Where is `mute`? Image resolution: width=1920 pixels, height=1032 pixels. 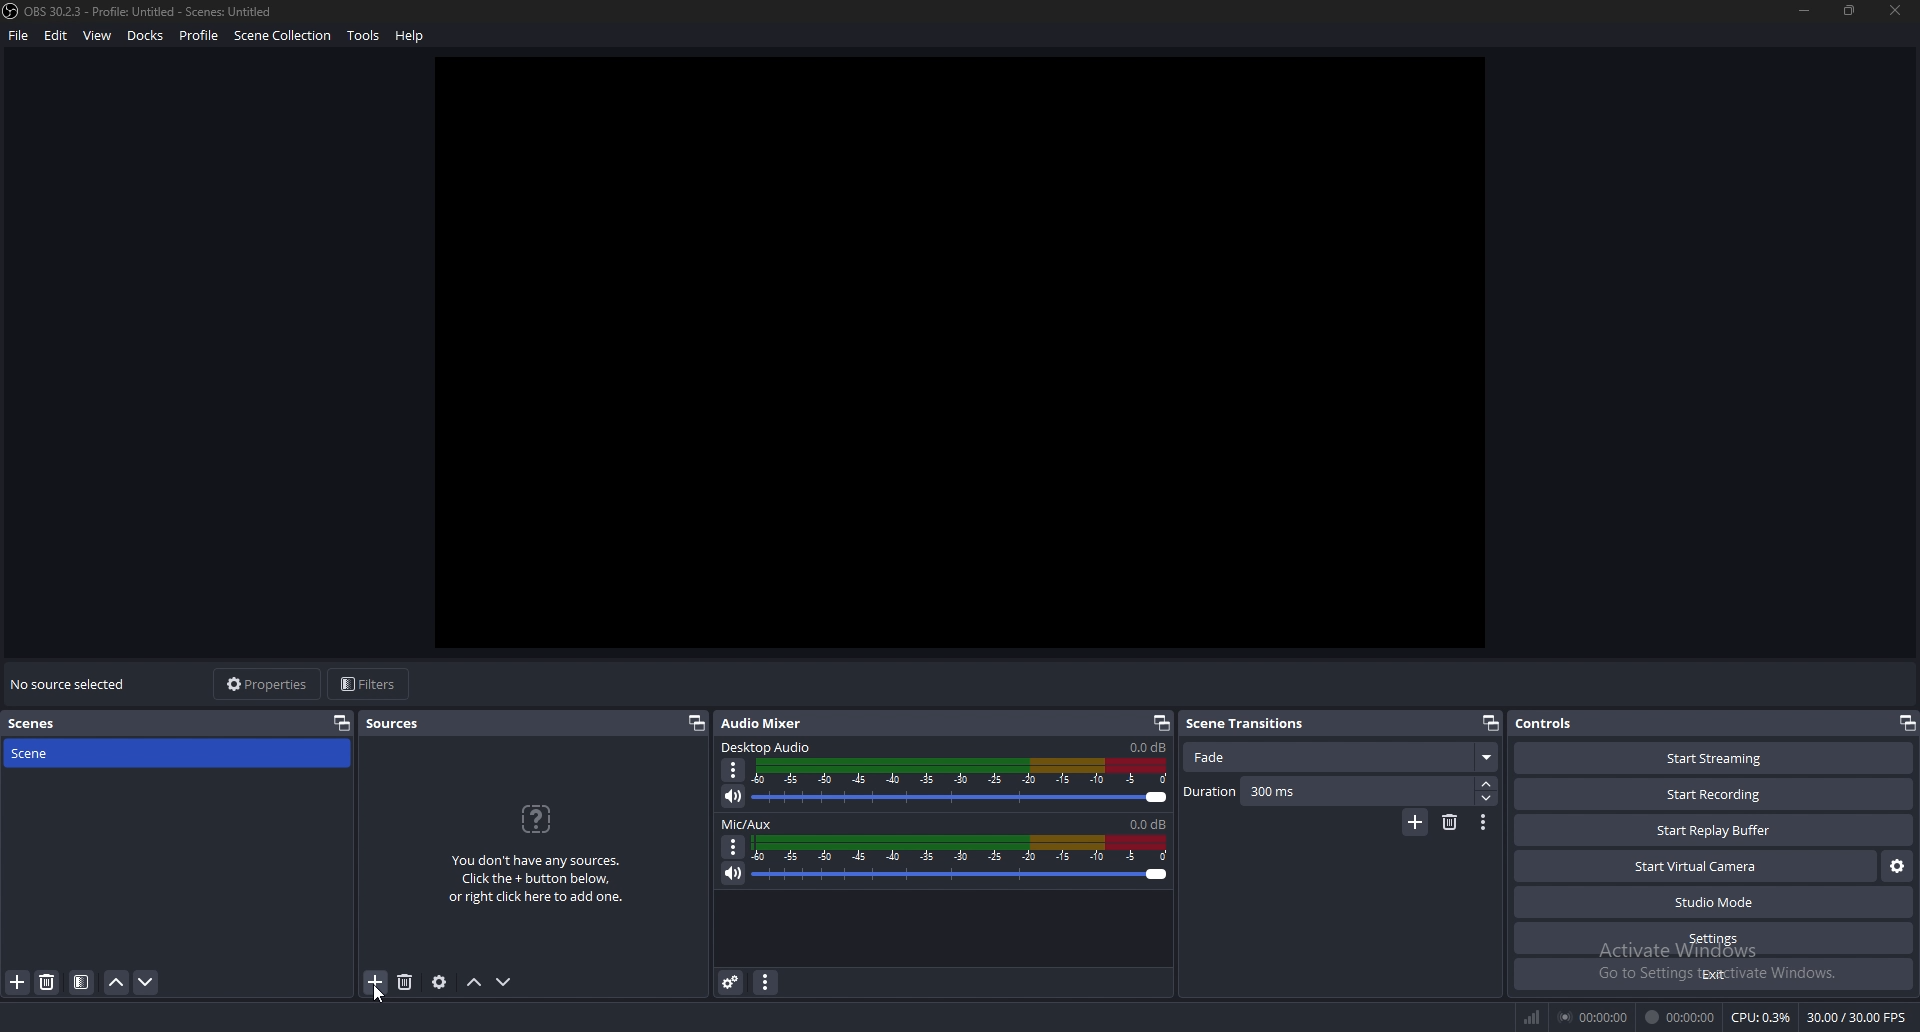 mute is located at coordinates (735, 872).